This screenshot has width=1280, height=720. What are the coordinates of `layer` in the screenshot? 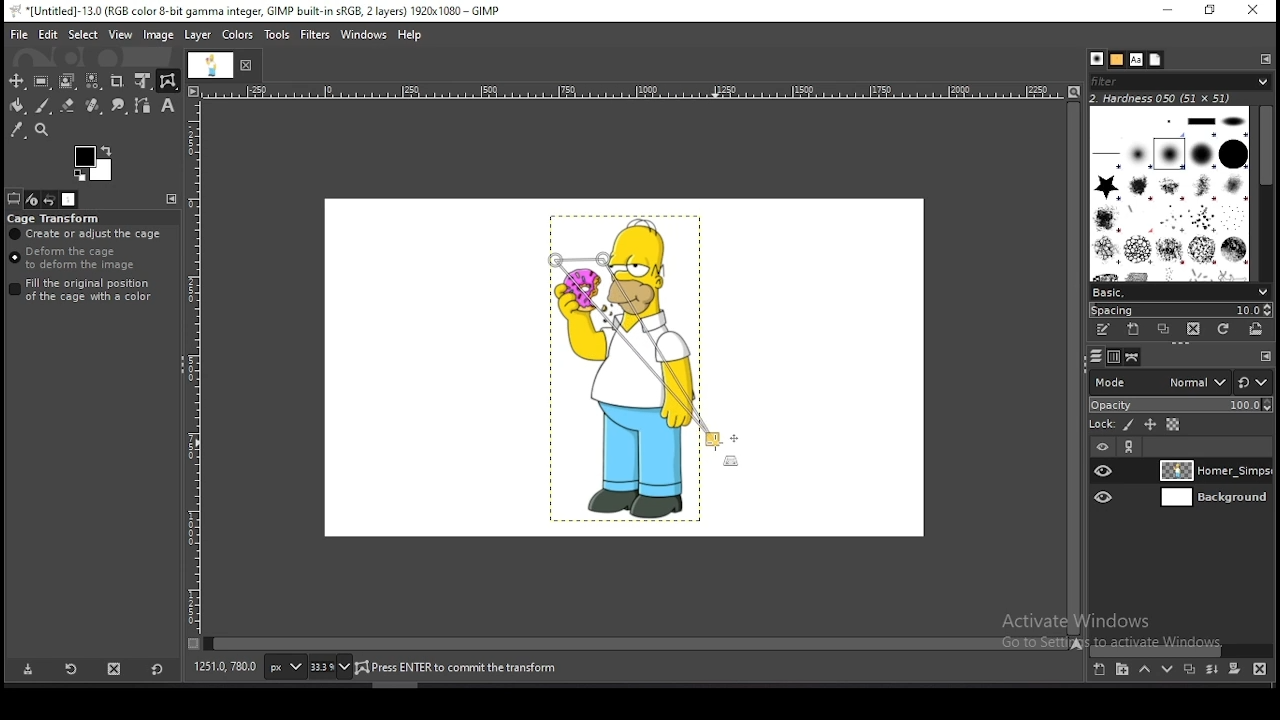 It's located at (1213, 471).